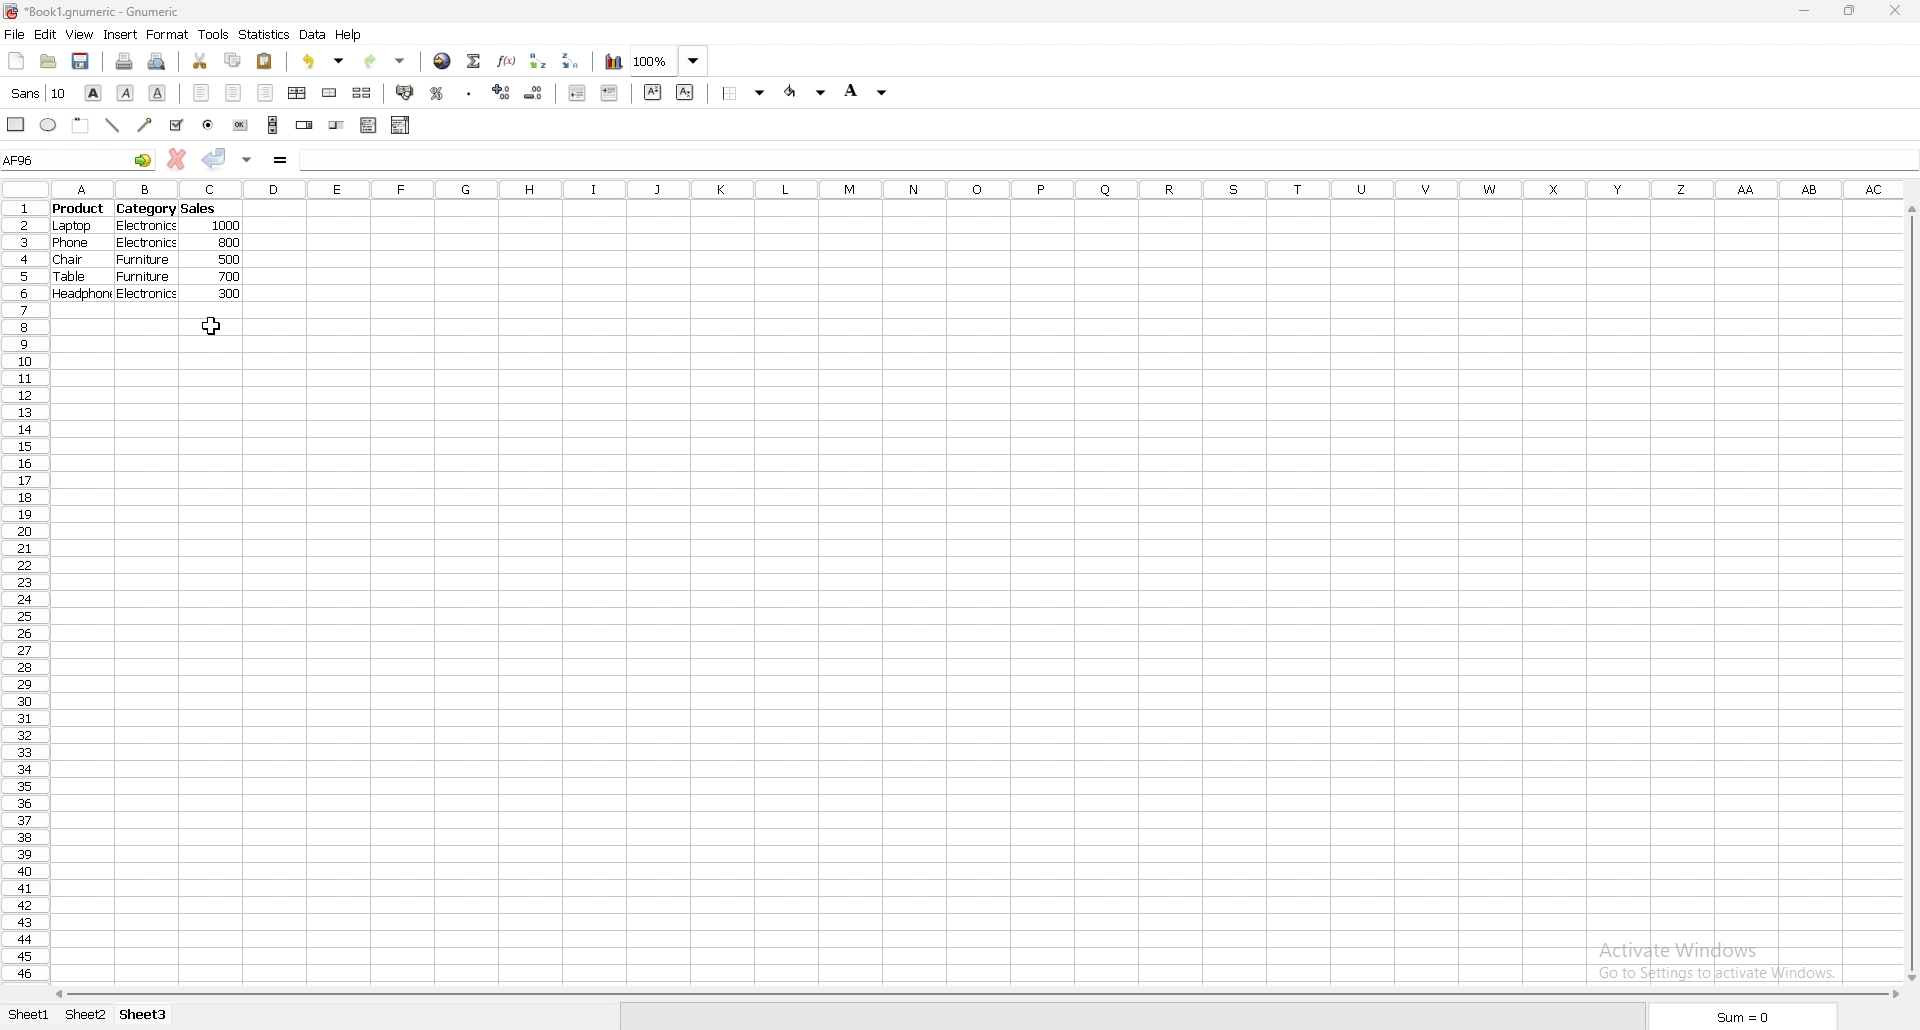  What do you see at coordinates (402, 124) in the screenshot?
I see `combo box` at bounding box center [402, 124].